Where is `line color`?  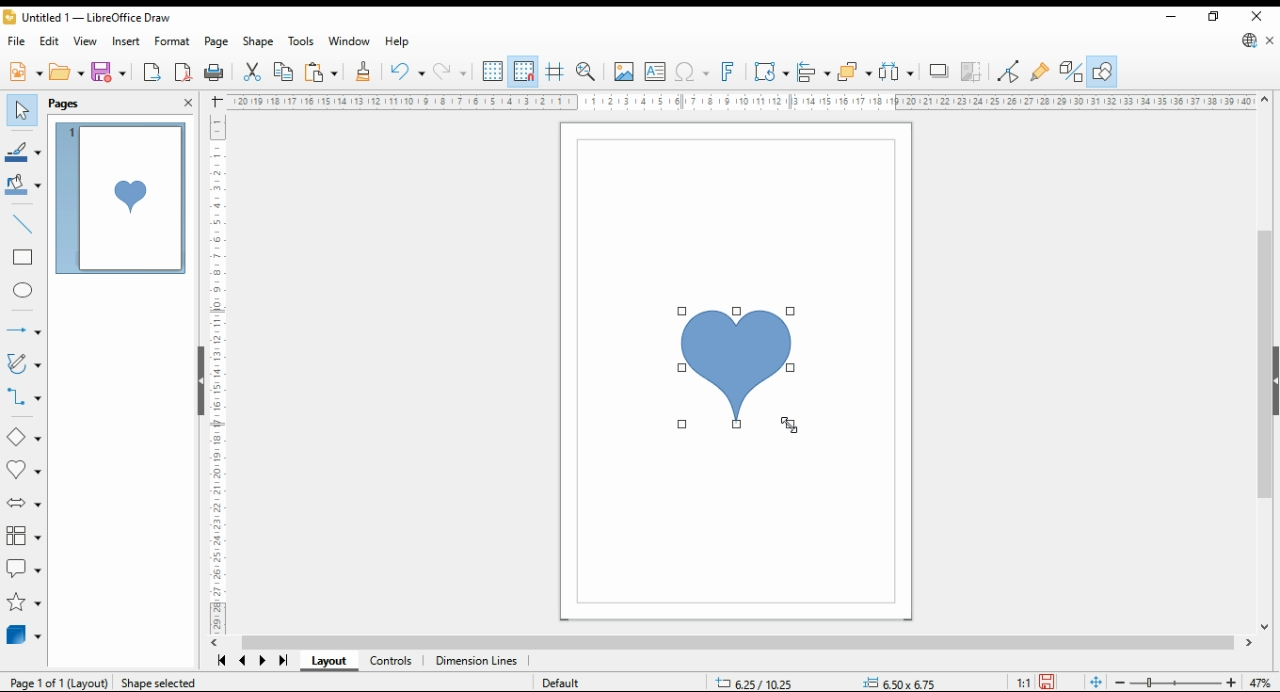
line color is located at coordinates (25, 150).